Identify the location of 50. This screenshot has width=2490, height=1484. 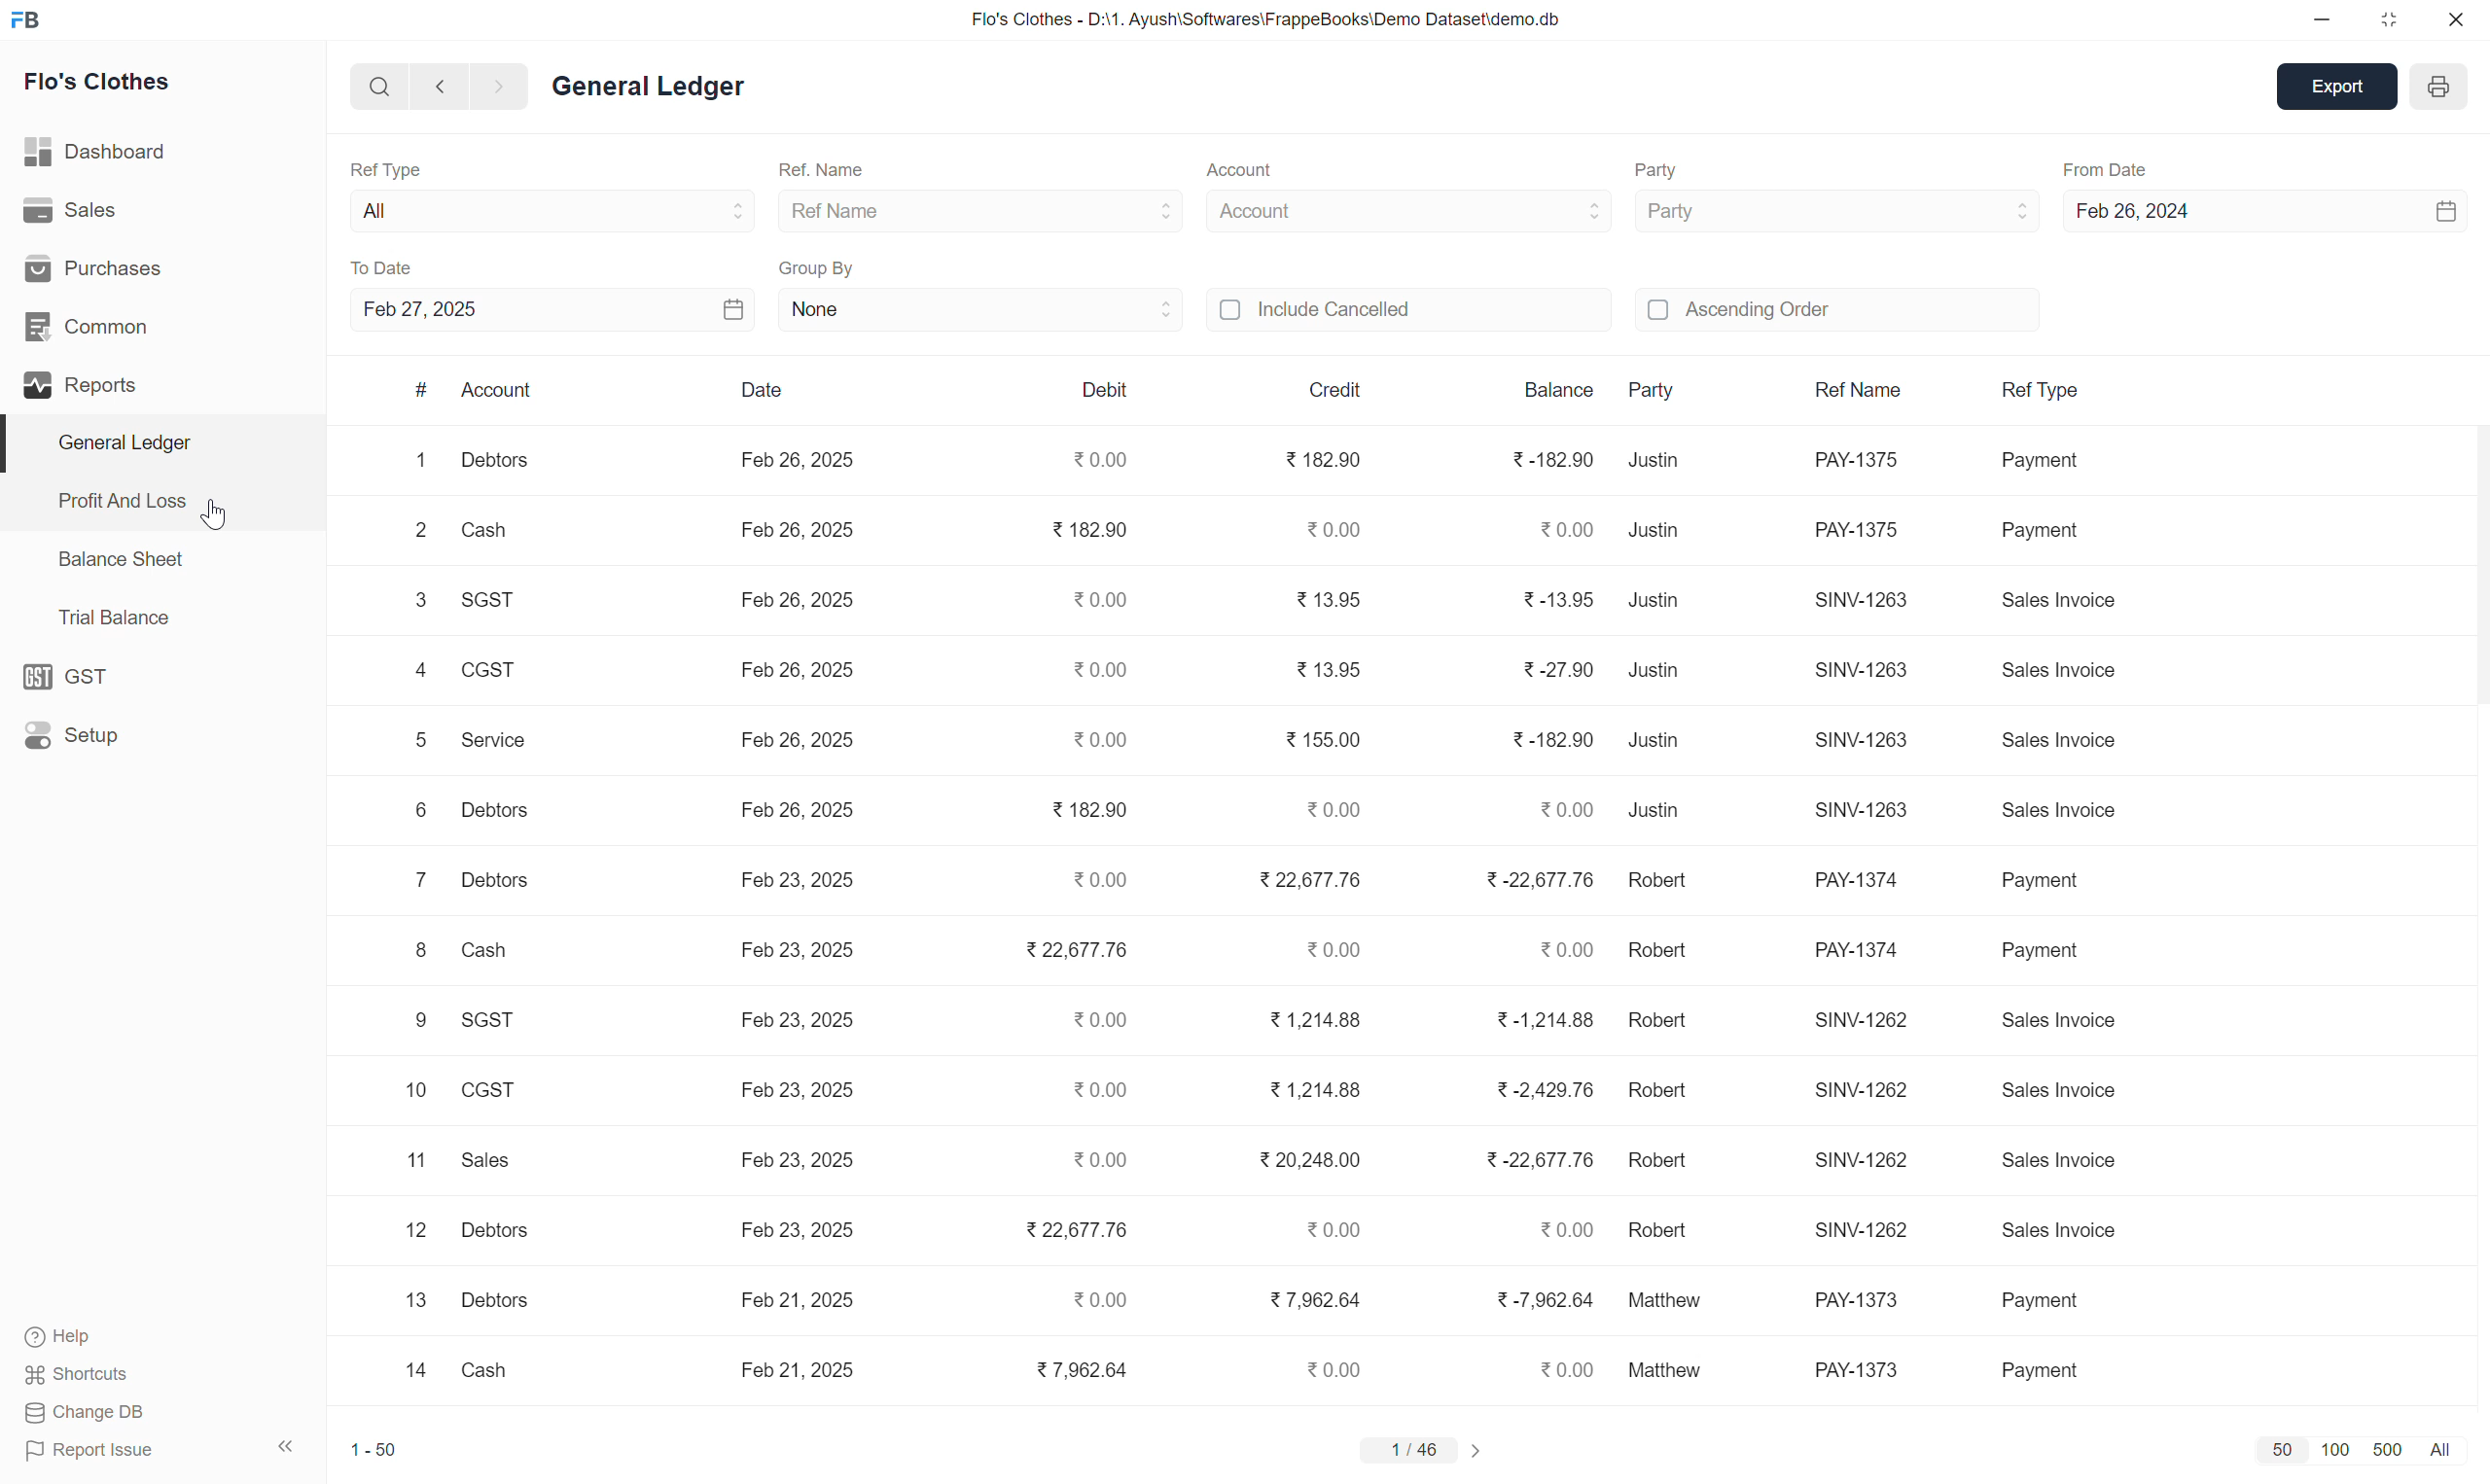
(2274, 1453).